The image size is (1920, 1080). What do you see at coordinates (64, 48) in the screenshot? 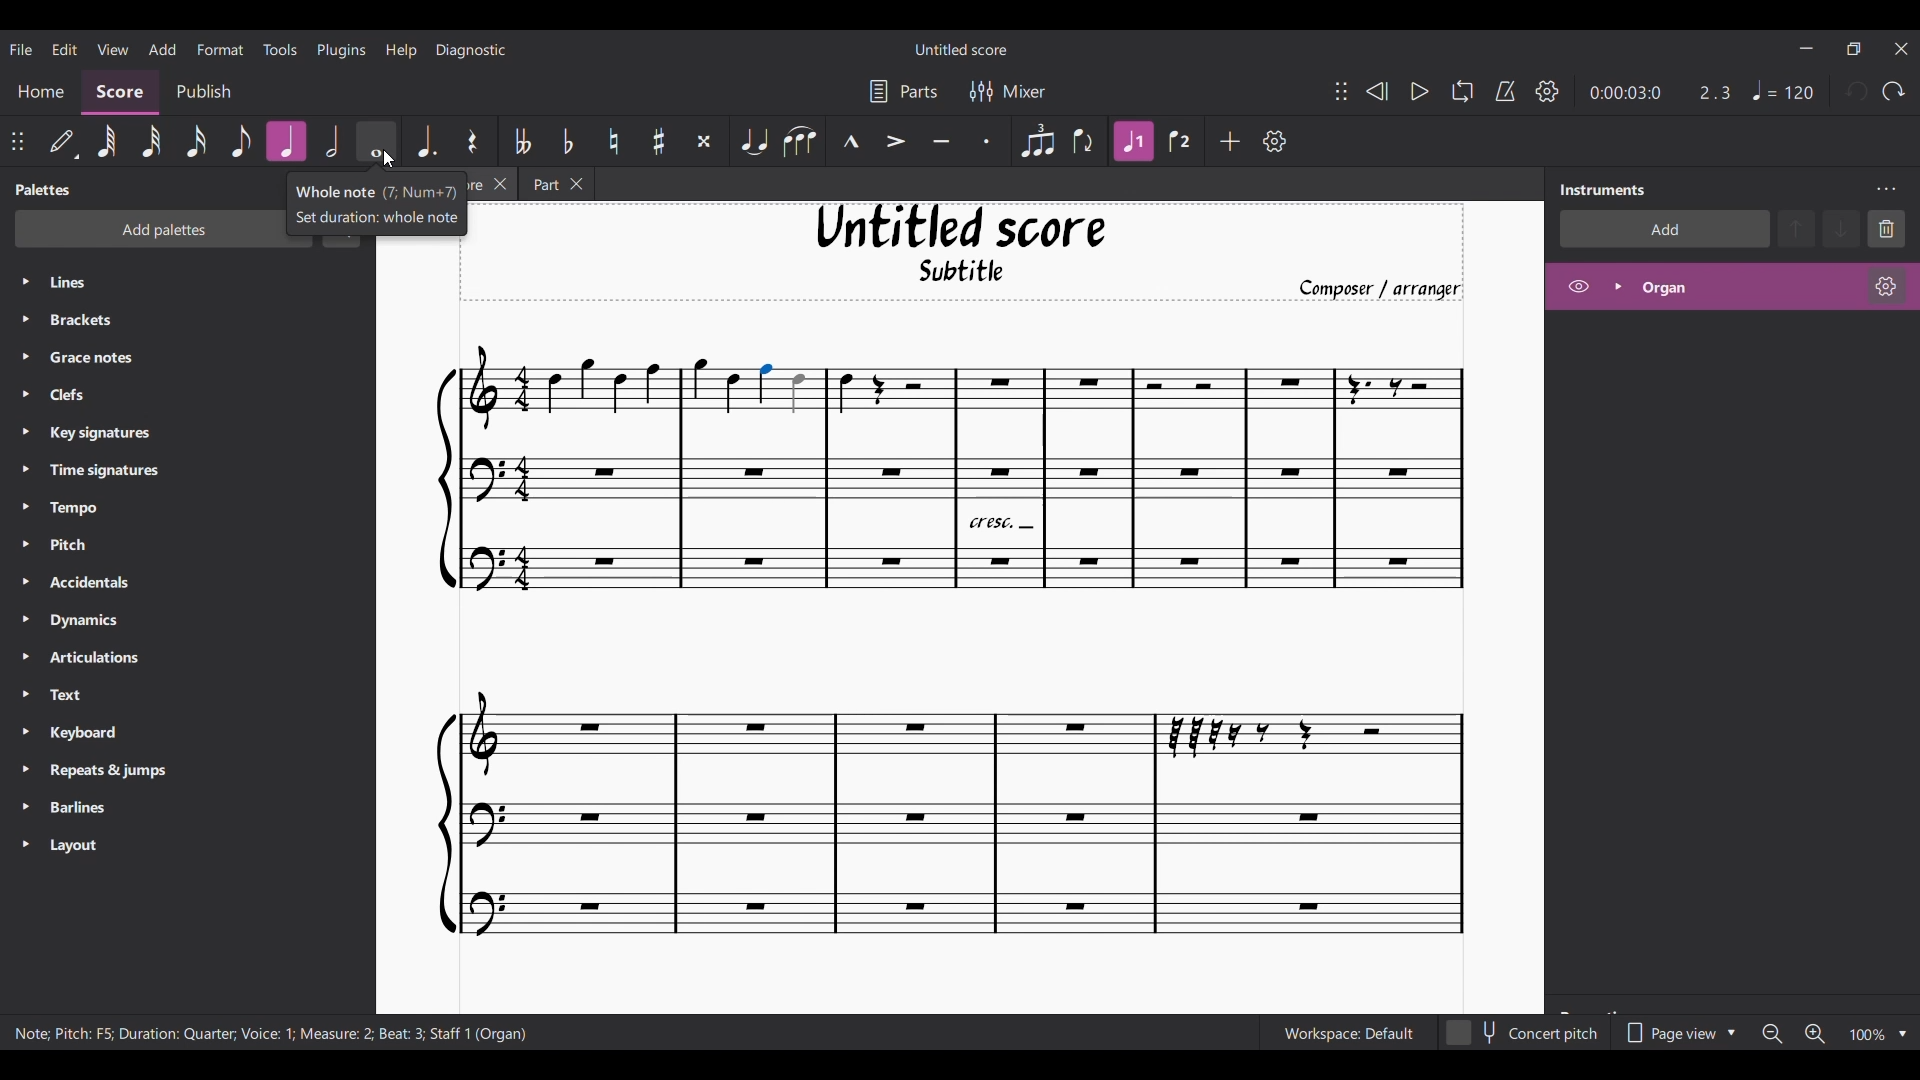
I see `Edit menu` at bounding box center [64, 48].